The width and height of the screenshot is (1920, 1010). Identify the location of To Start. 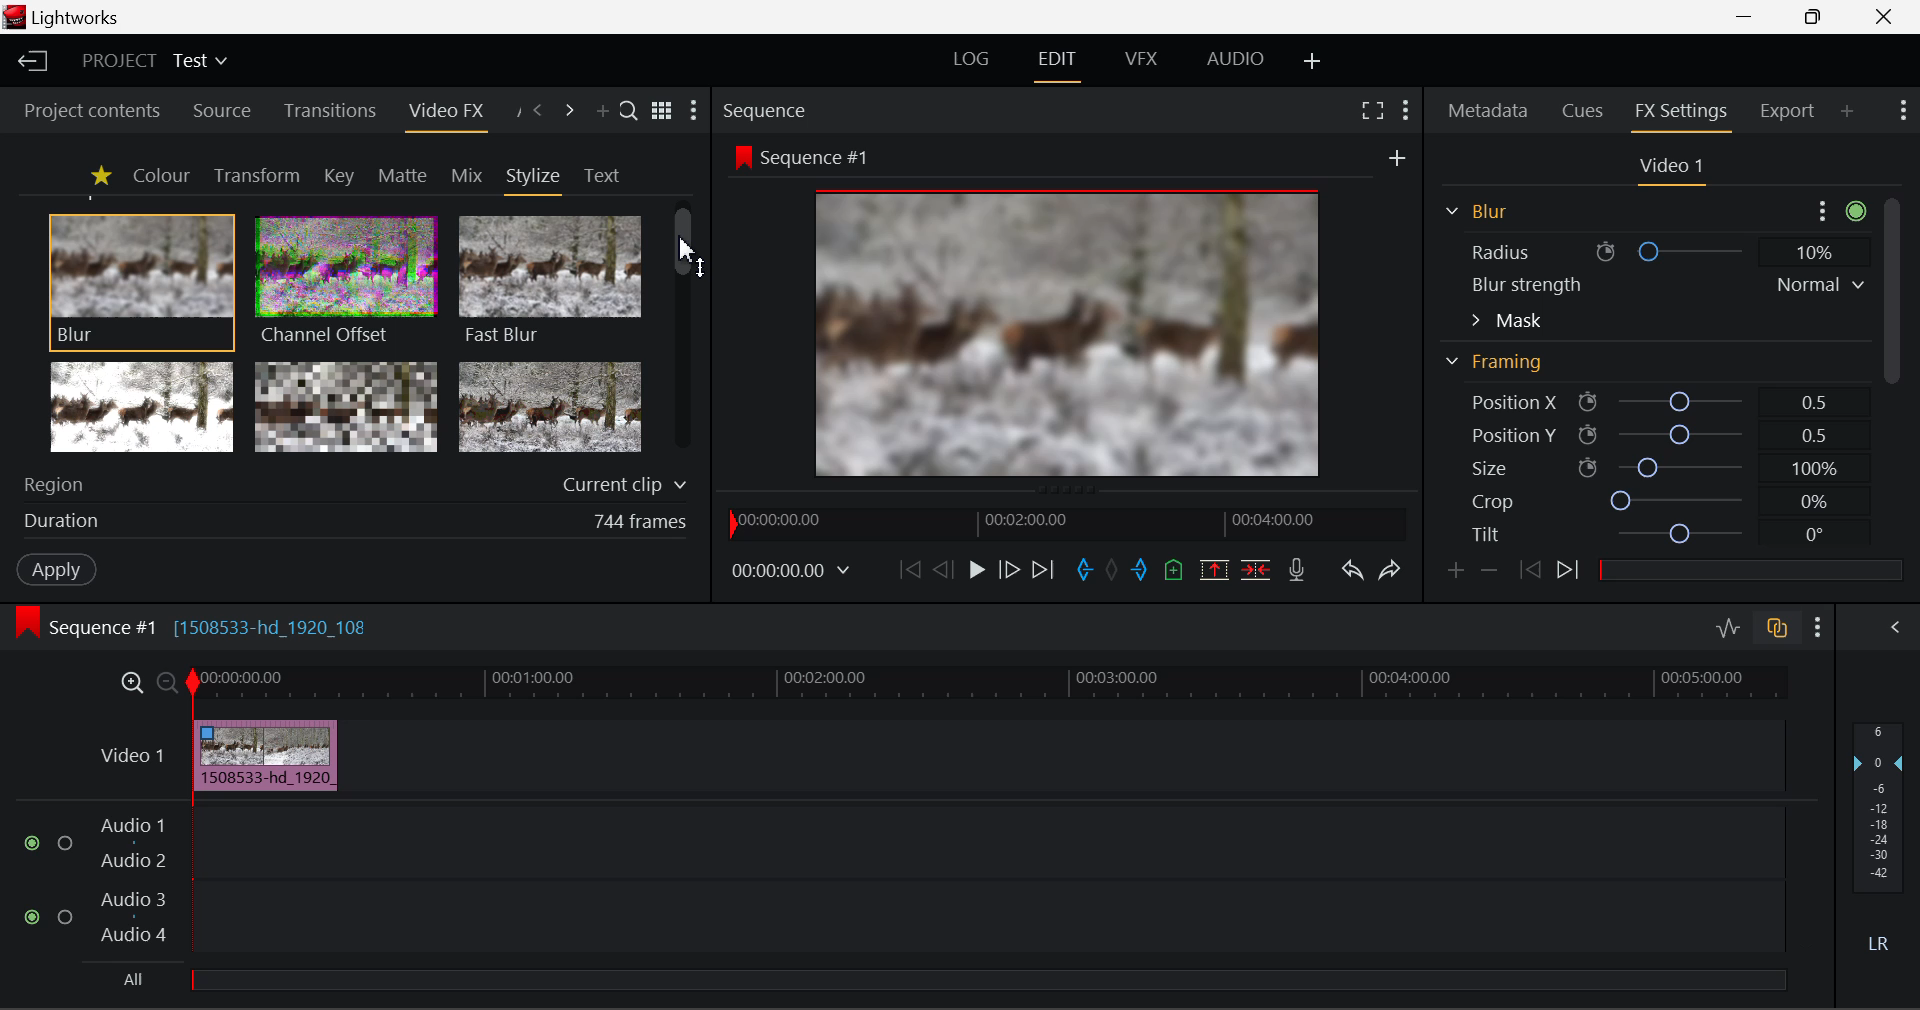
(907, 568).